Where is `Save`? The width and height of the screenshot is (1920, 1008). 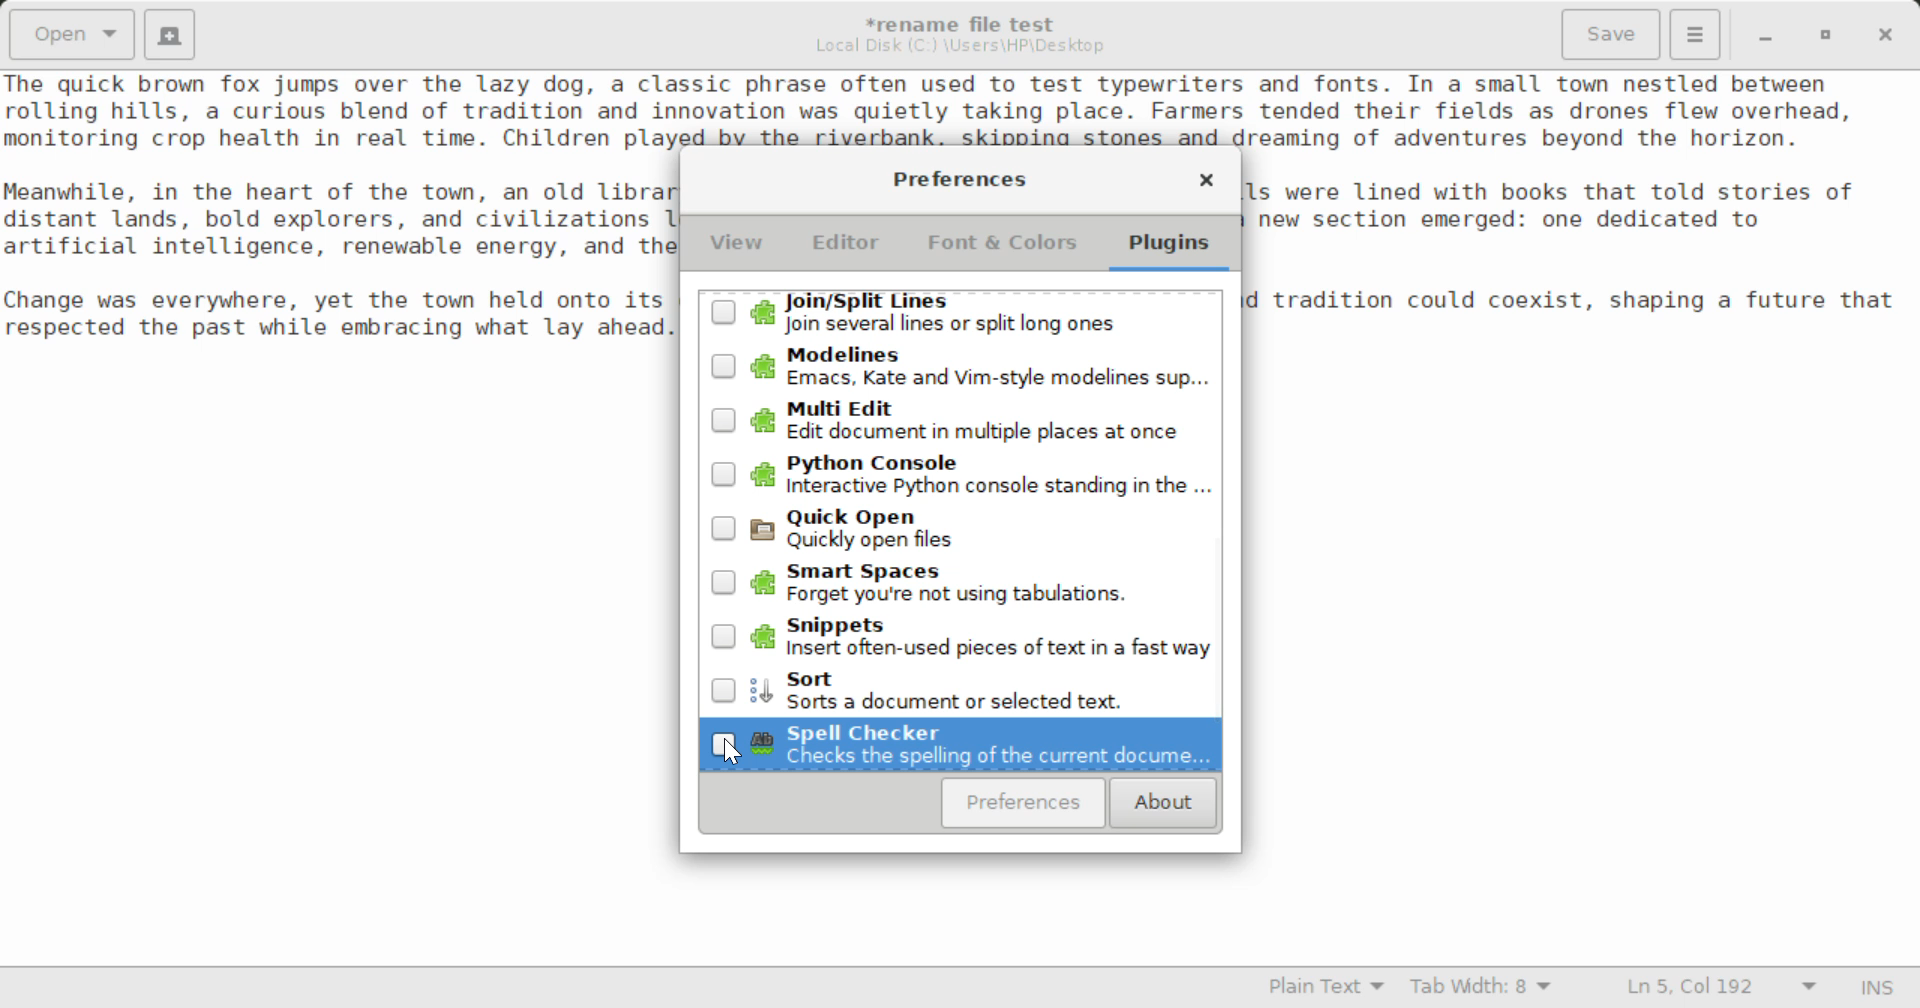 Save is located at coordinates (1613, 35).